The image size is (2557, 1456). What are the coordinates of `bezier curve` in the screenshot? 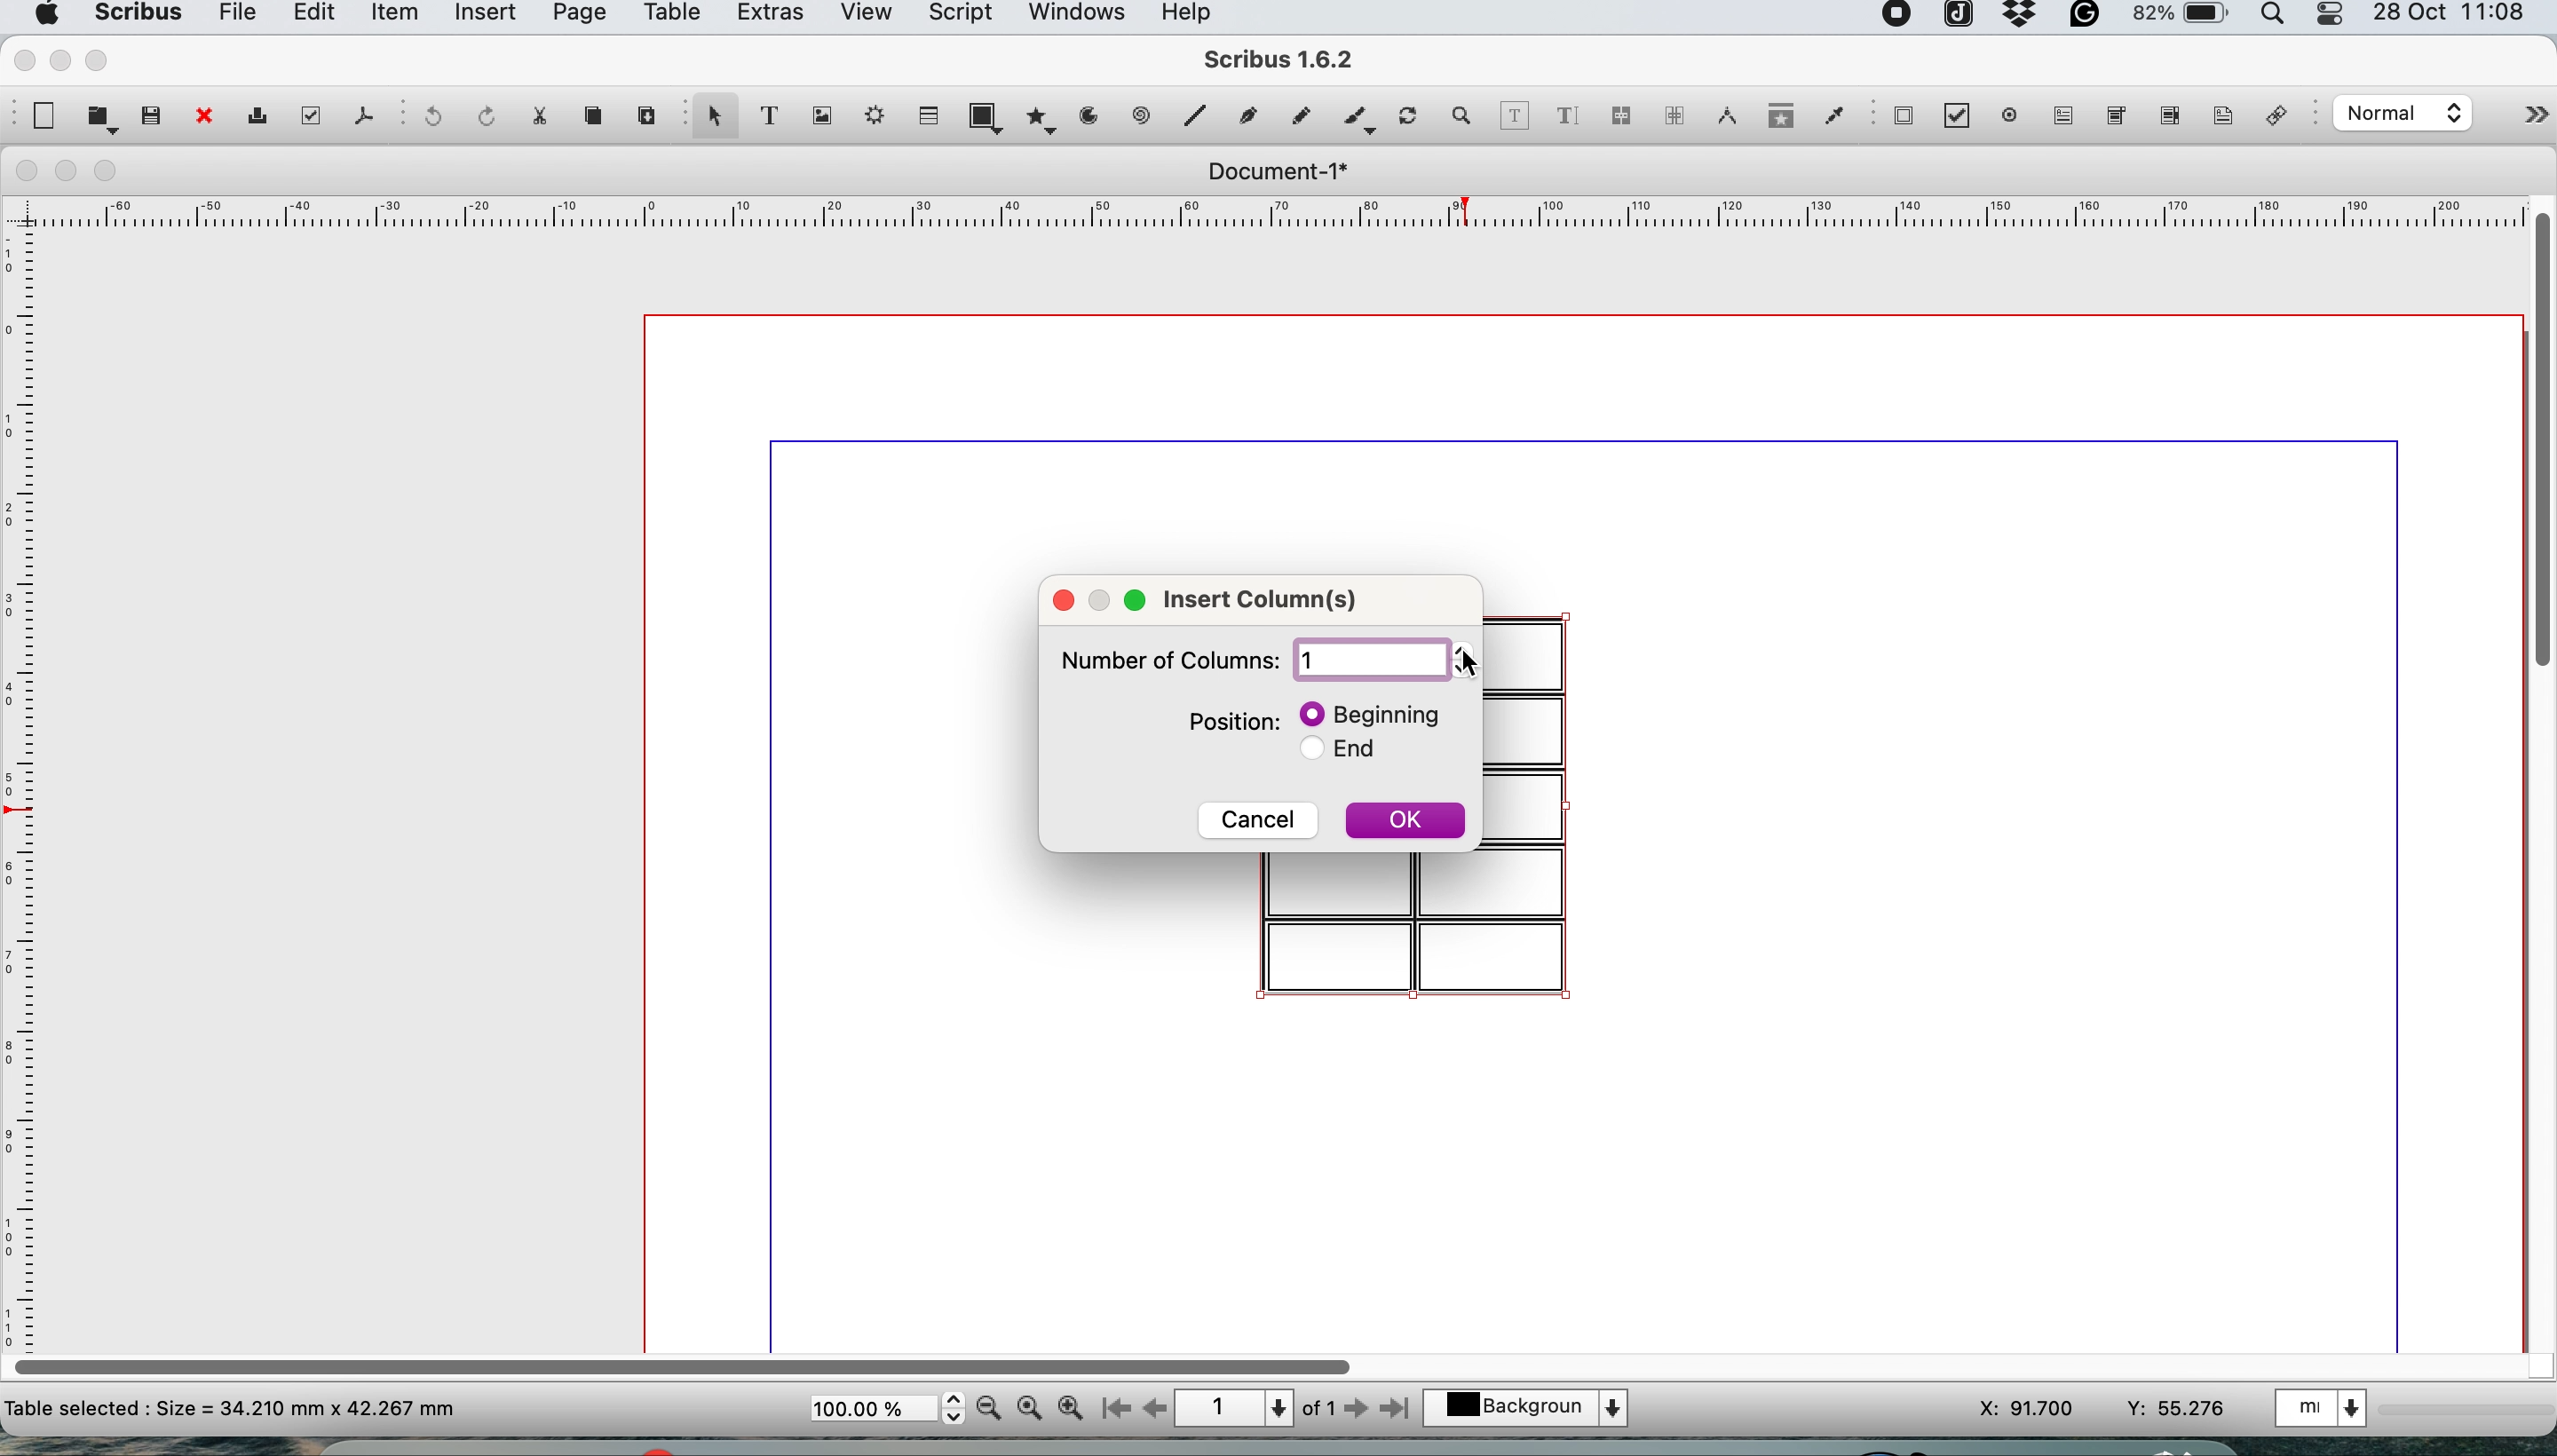 It's located at (1246, 120).